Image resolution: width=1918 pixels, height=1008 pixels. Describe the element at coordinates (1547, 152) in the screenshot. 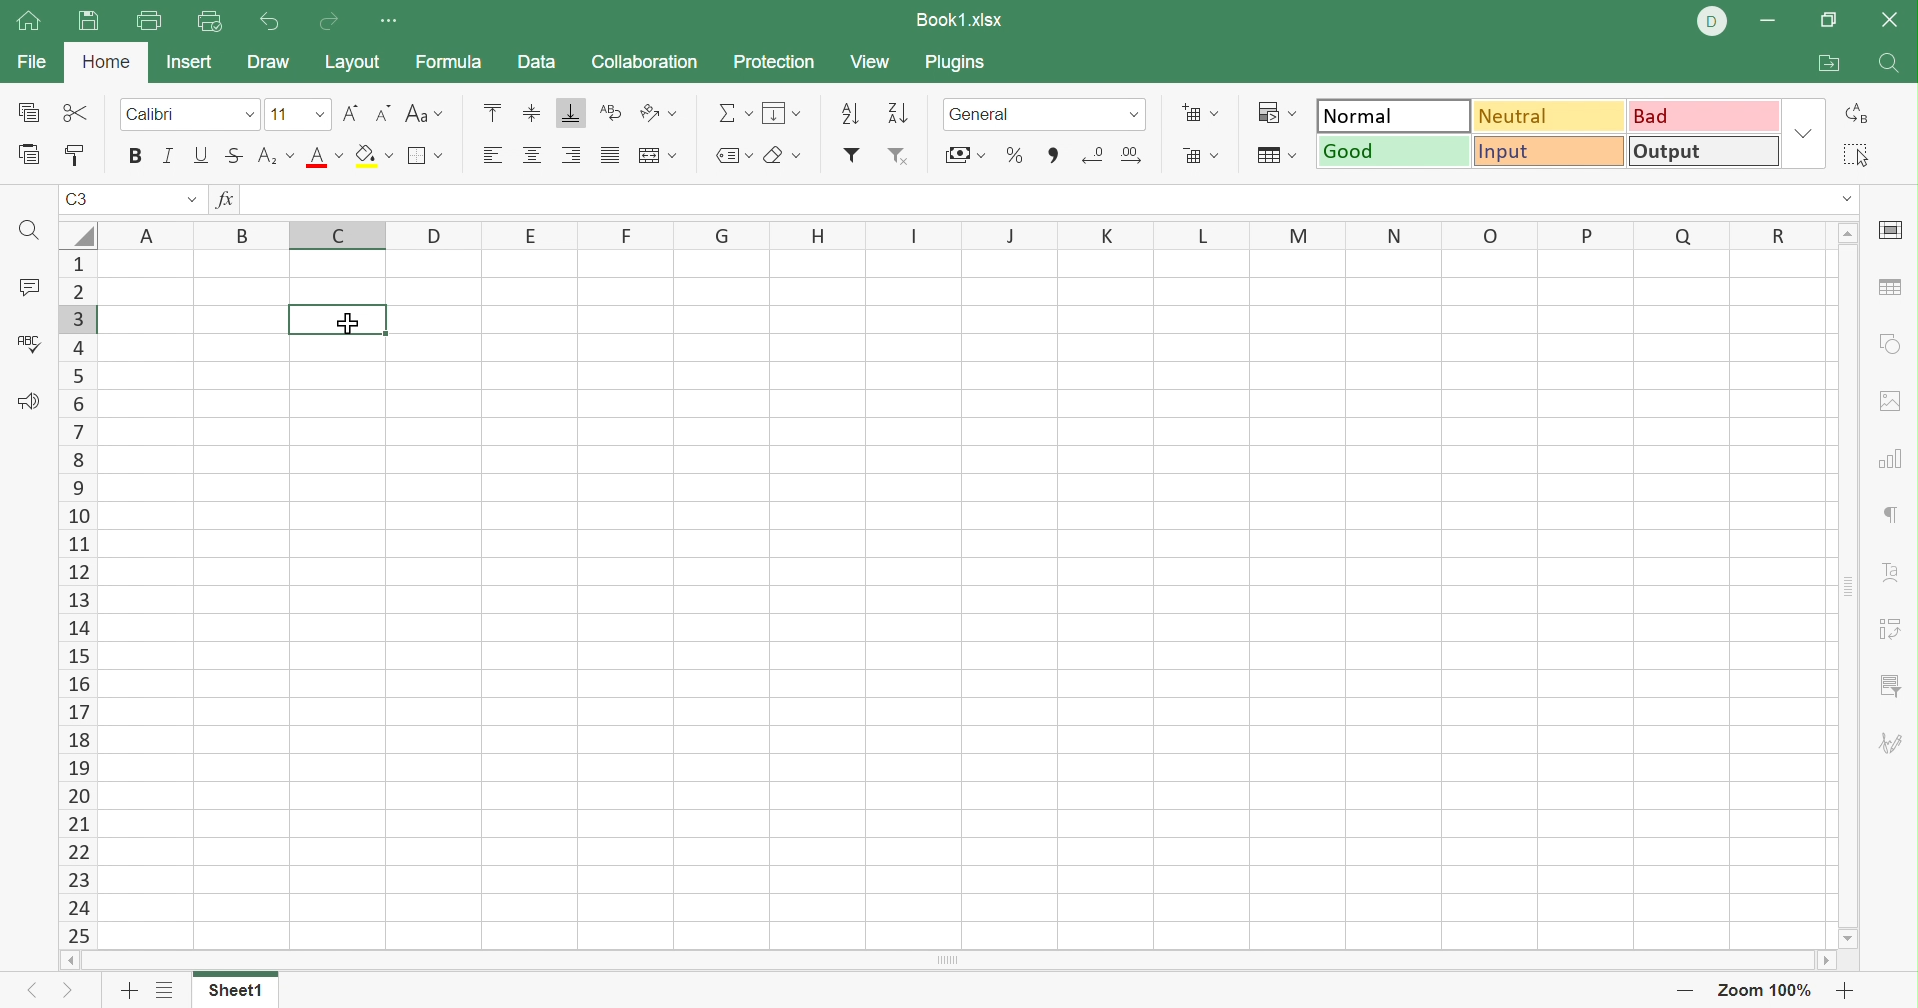

I see `Input` at that location.